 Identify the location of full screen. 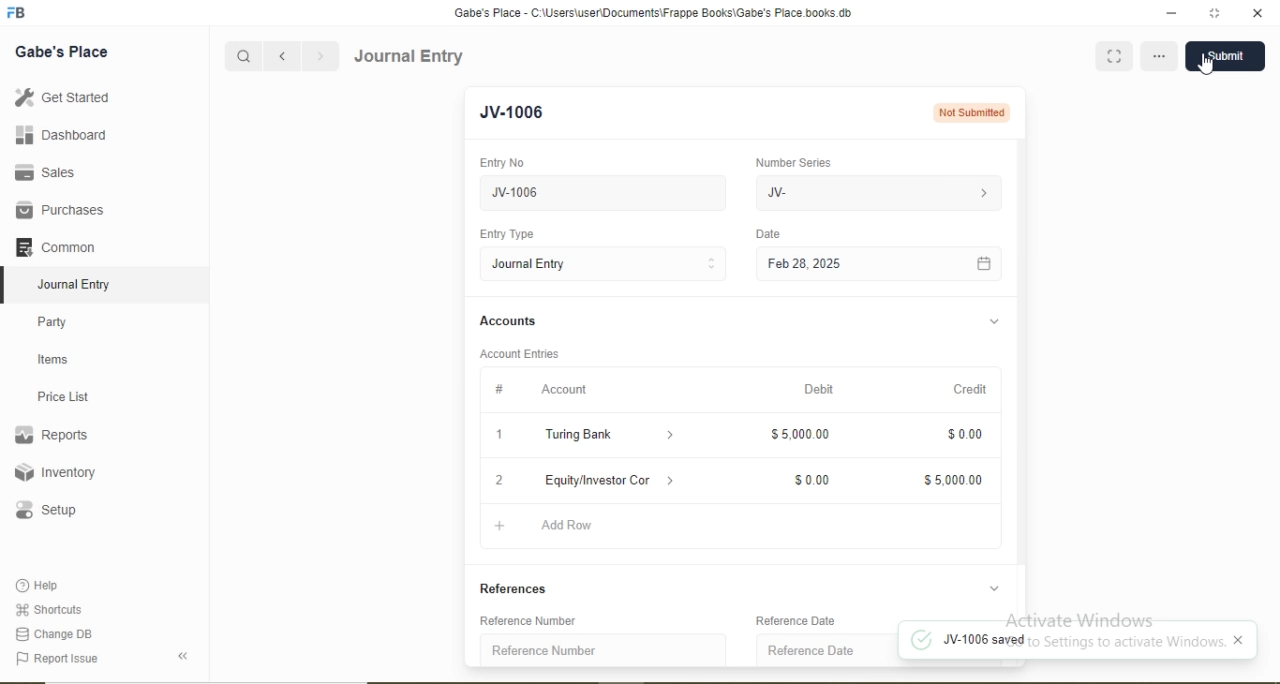
(1215, 13).